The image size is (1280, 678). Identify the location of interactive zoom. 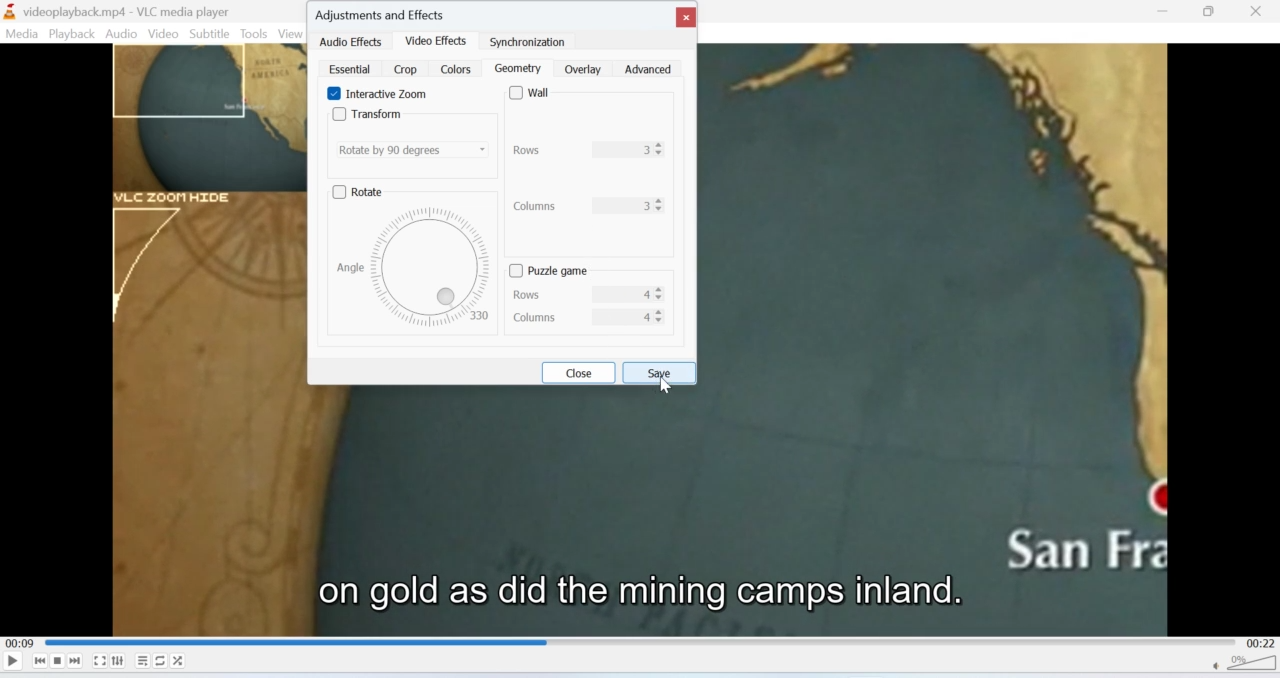
(404, 92).